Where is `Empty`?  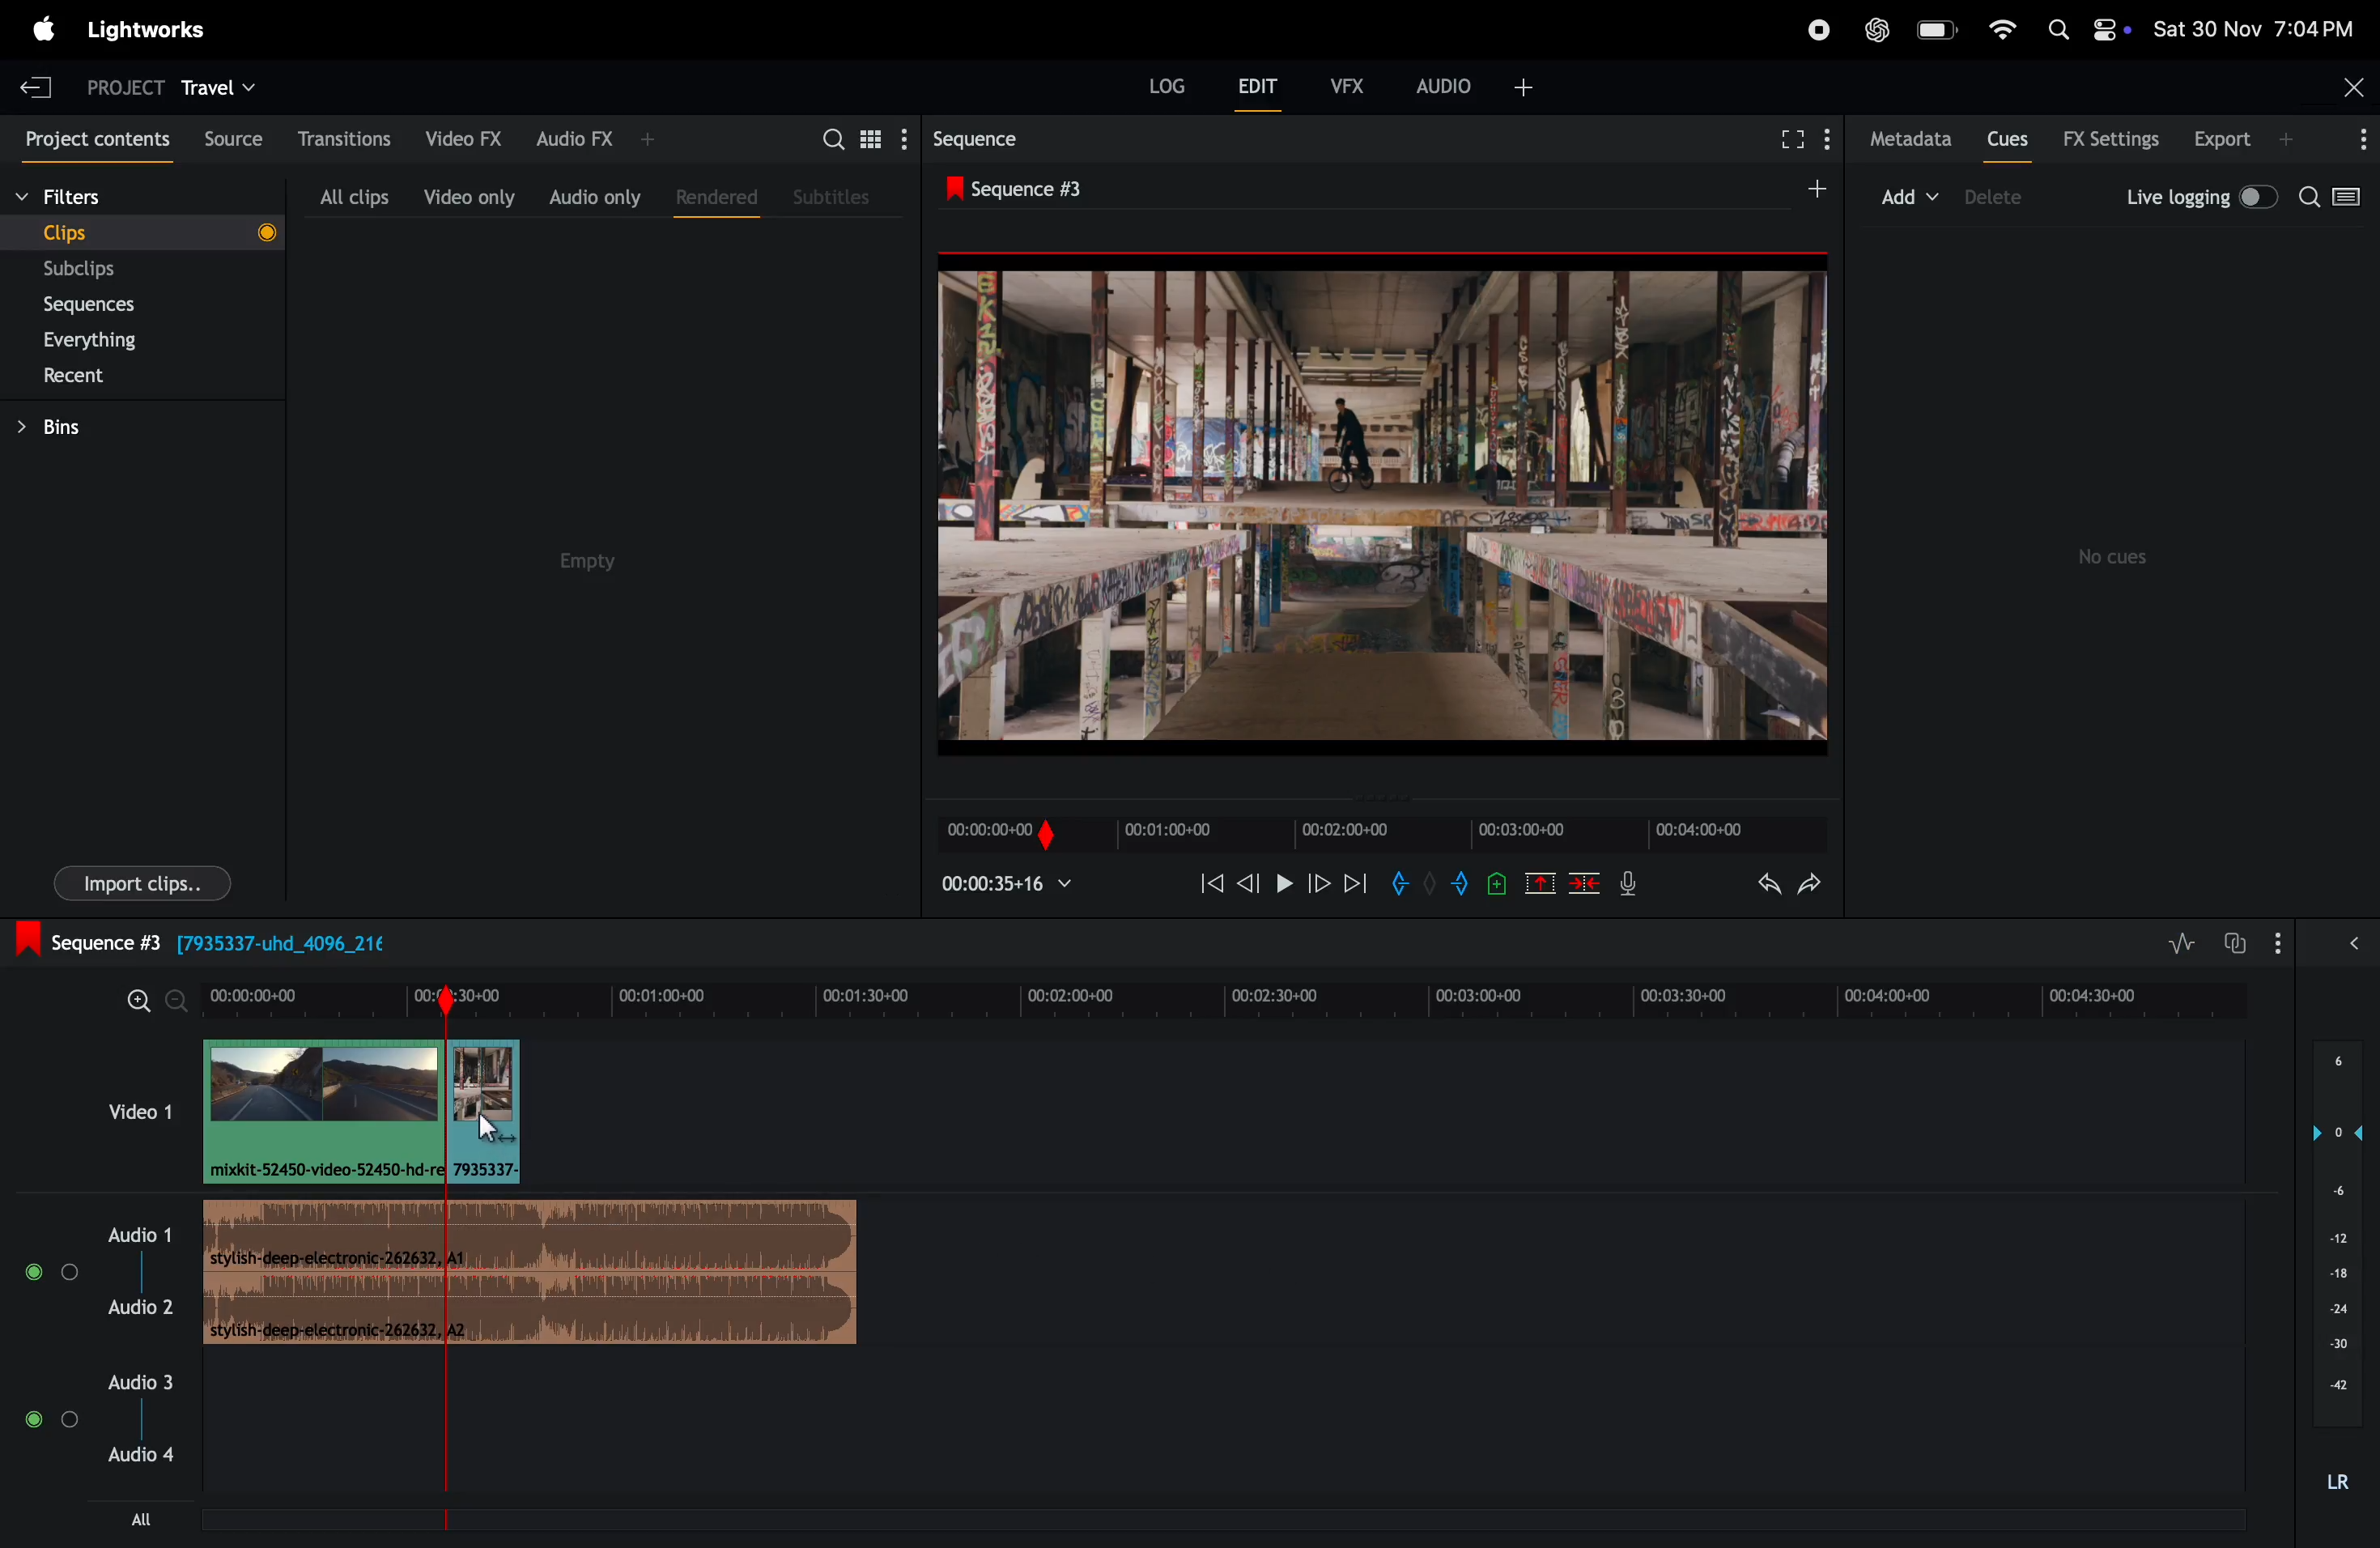 Empty is located at coordinates (603, 555).